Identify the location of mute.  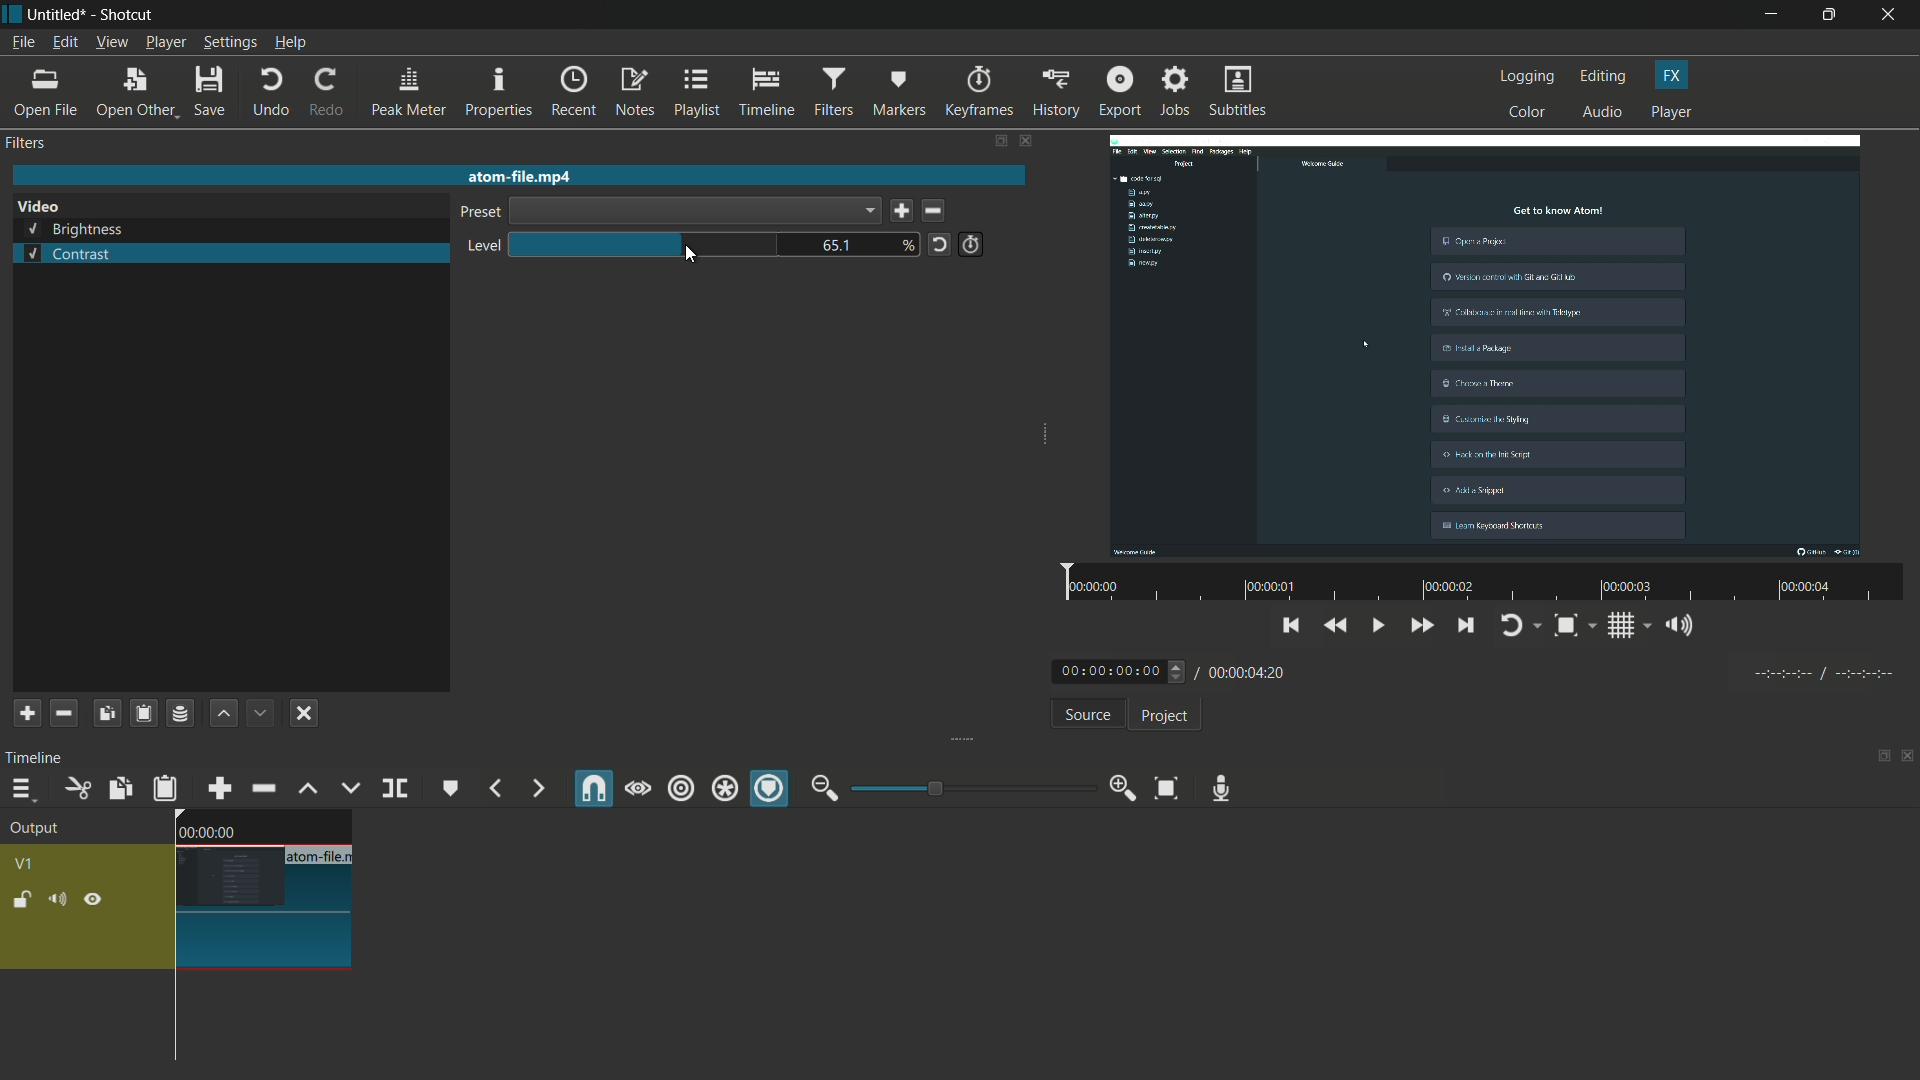
(61, 900).